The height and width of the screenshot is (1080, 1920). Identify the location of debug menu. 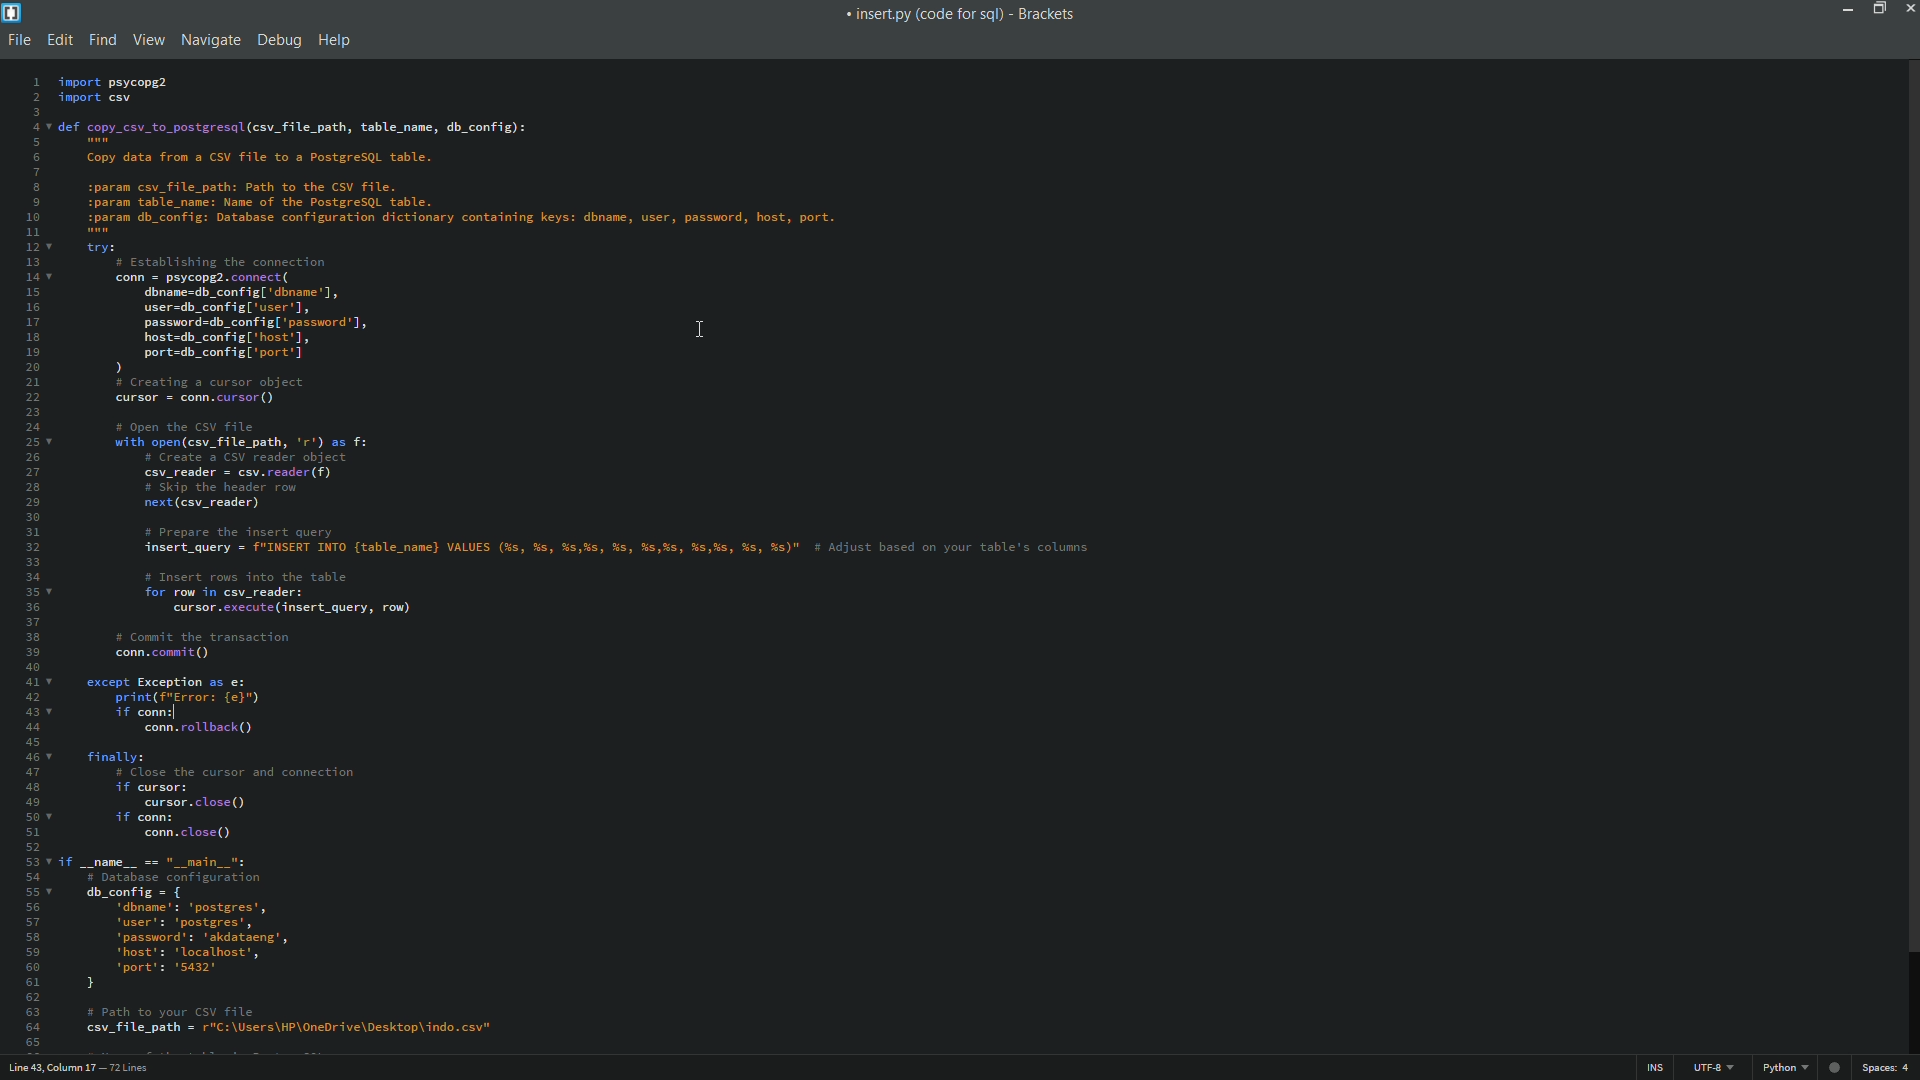
(280, 39).